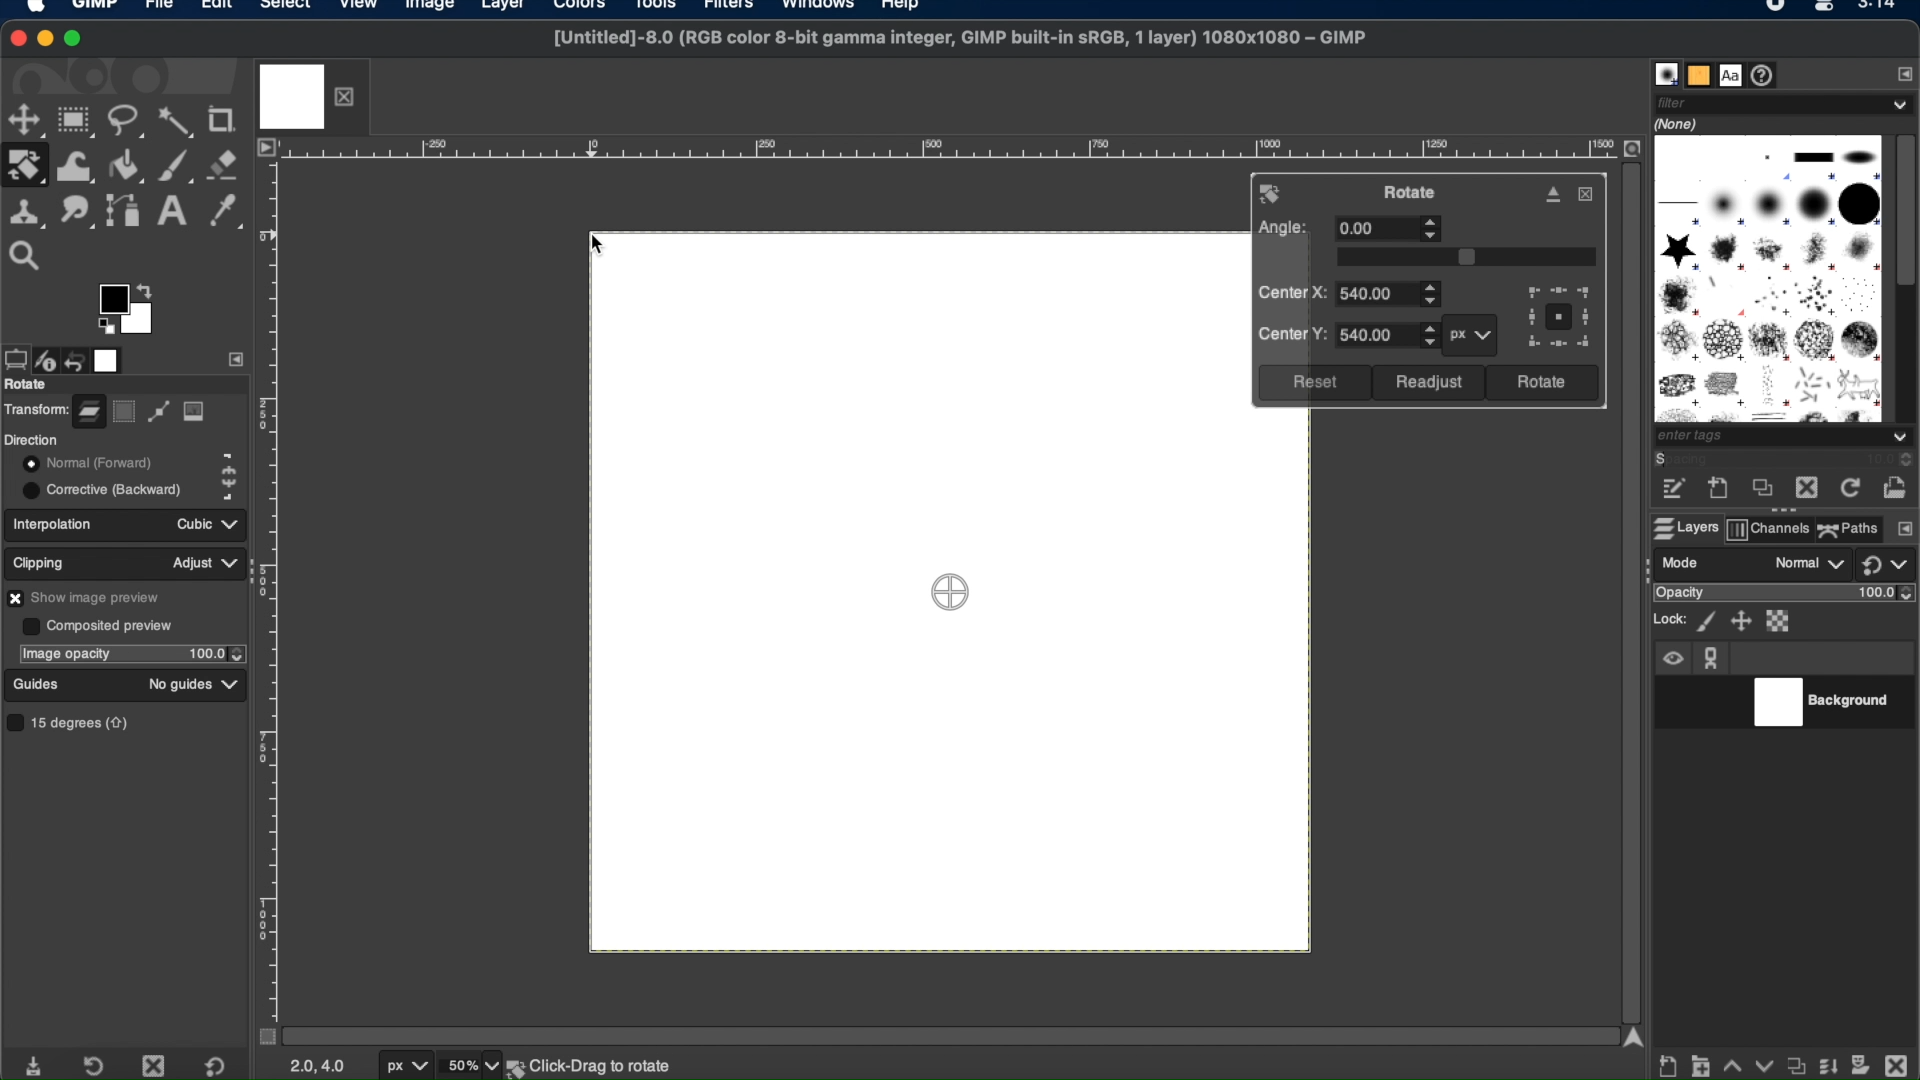  Describe the element at coordinates (409, 1067) in the screenshot. I see `units of measurement` at that location.